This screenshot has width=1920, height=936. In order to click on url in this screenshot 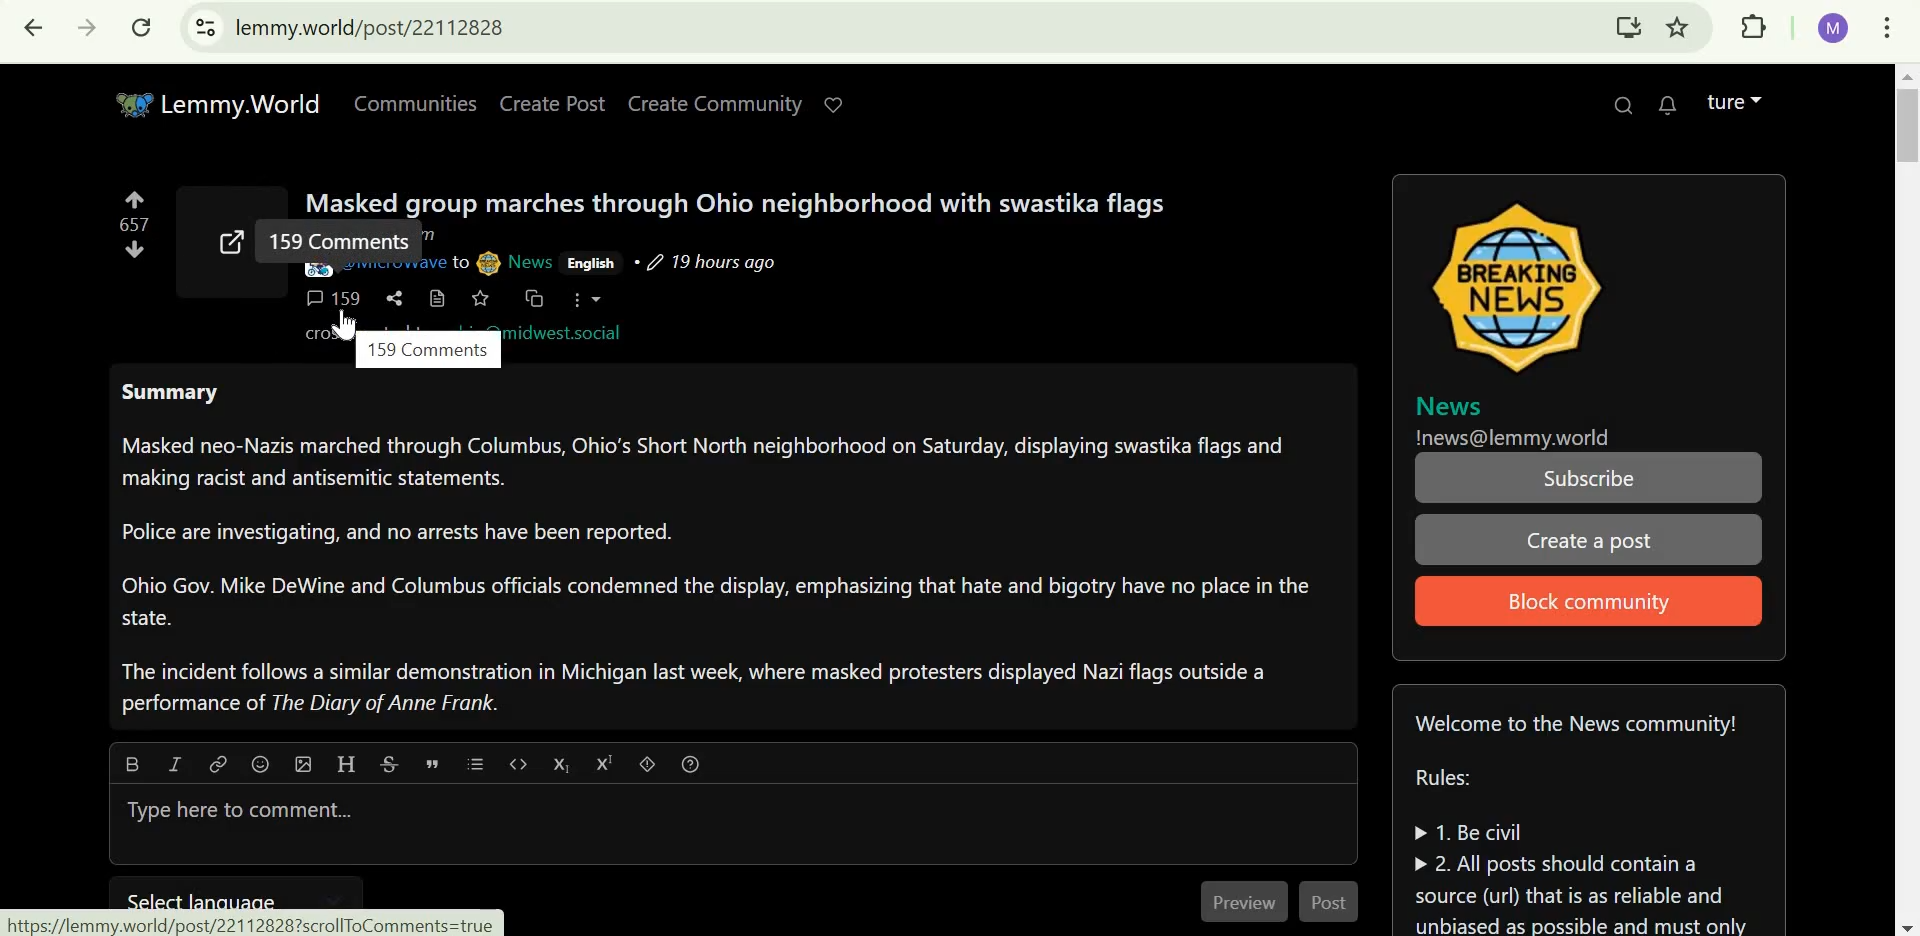, I will do `click(256, 923)`.